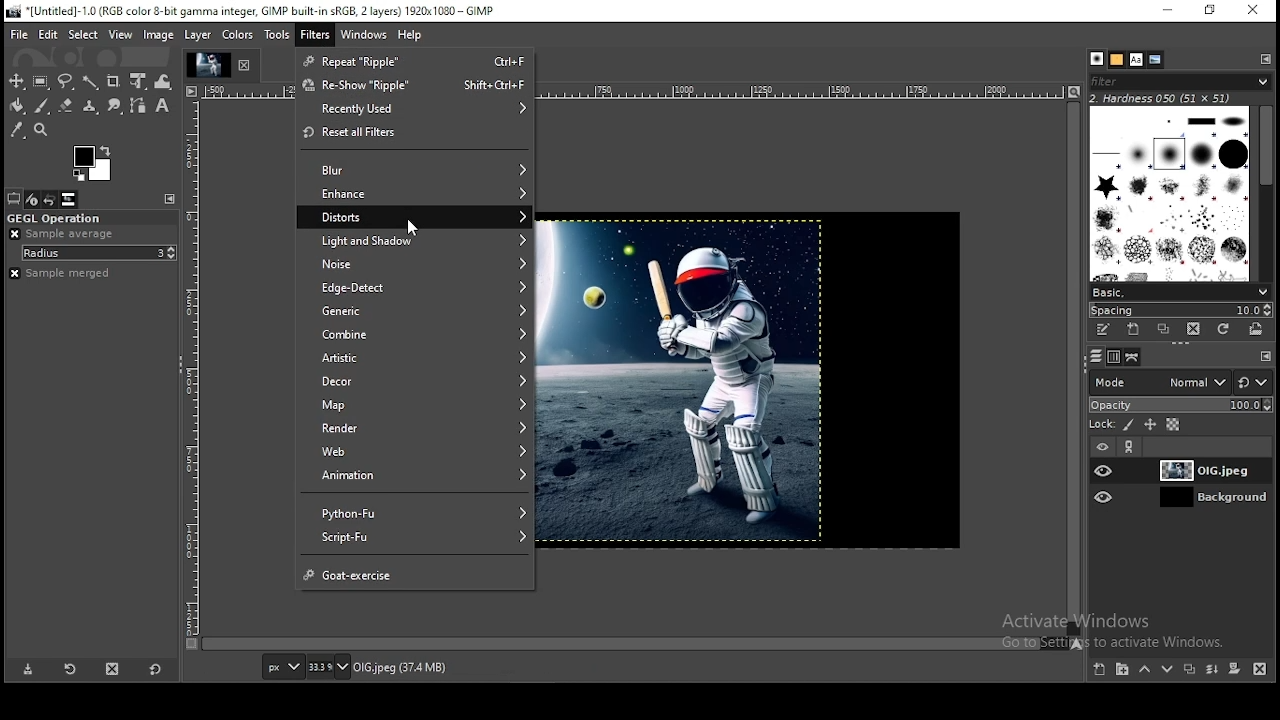 This screenshot has height=720, width=1280. I want to click on enhance, so click(424, 193).